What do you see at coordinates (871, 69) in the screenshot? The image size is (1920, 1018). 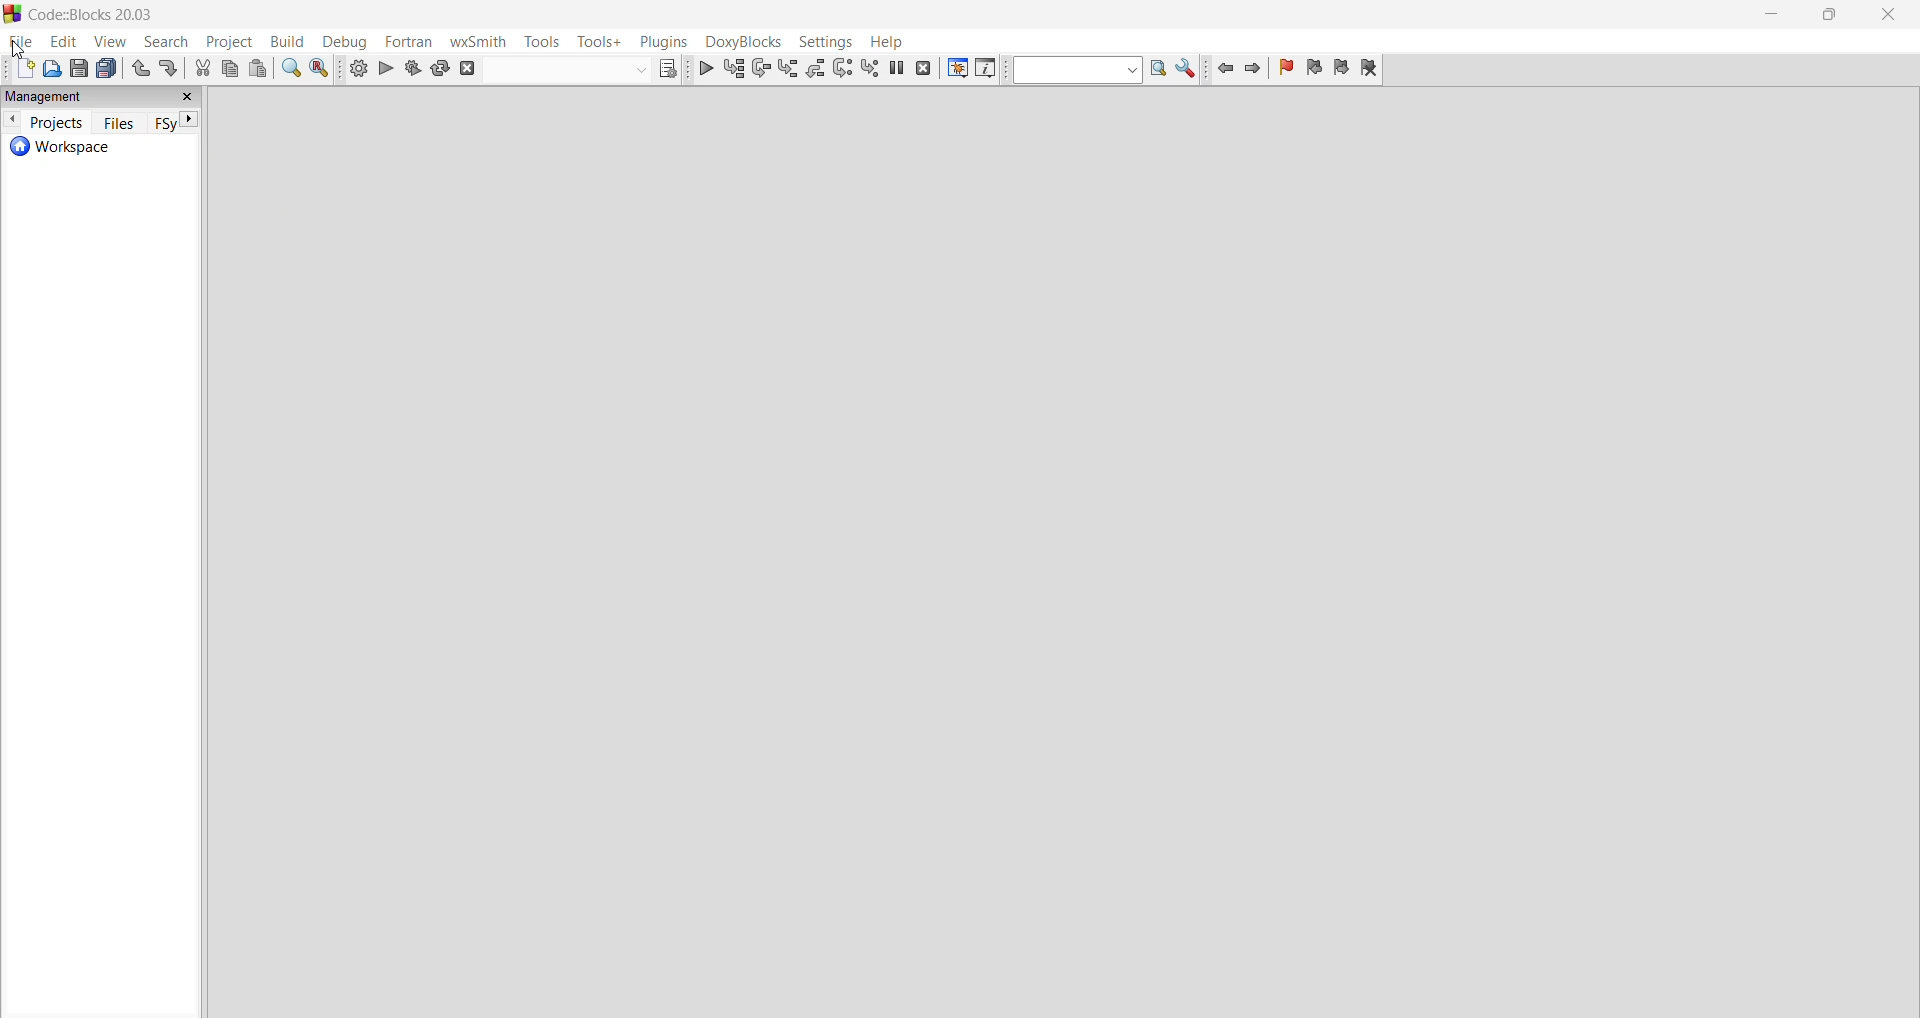 I see `step into instructions` at bounding box center [871, 69].